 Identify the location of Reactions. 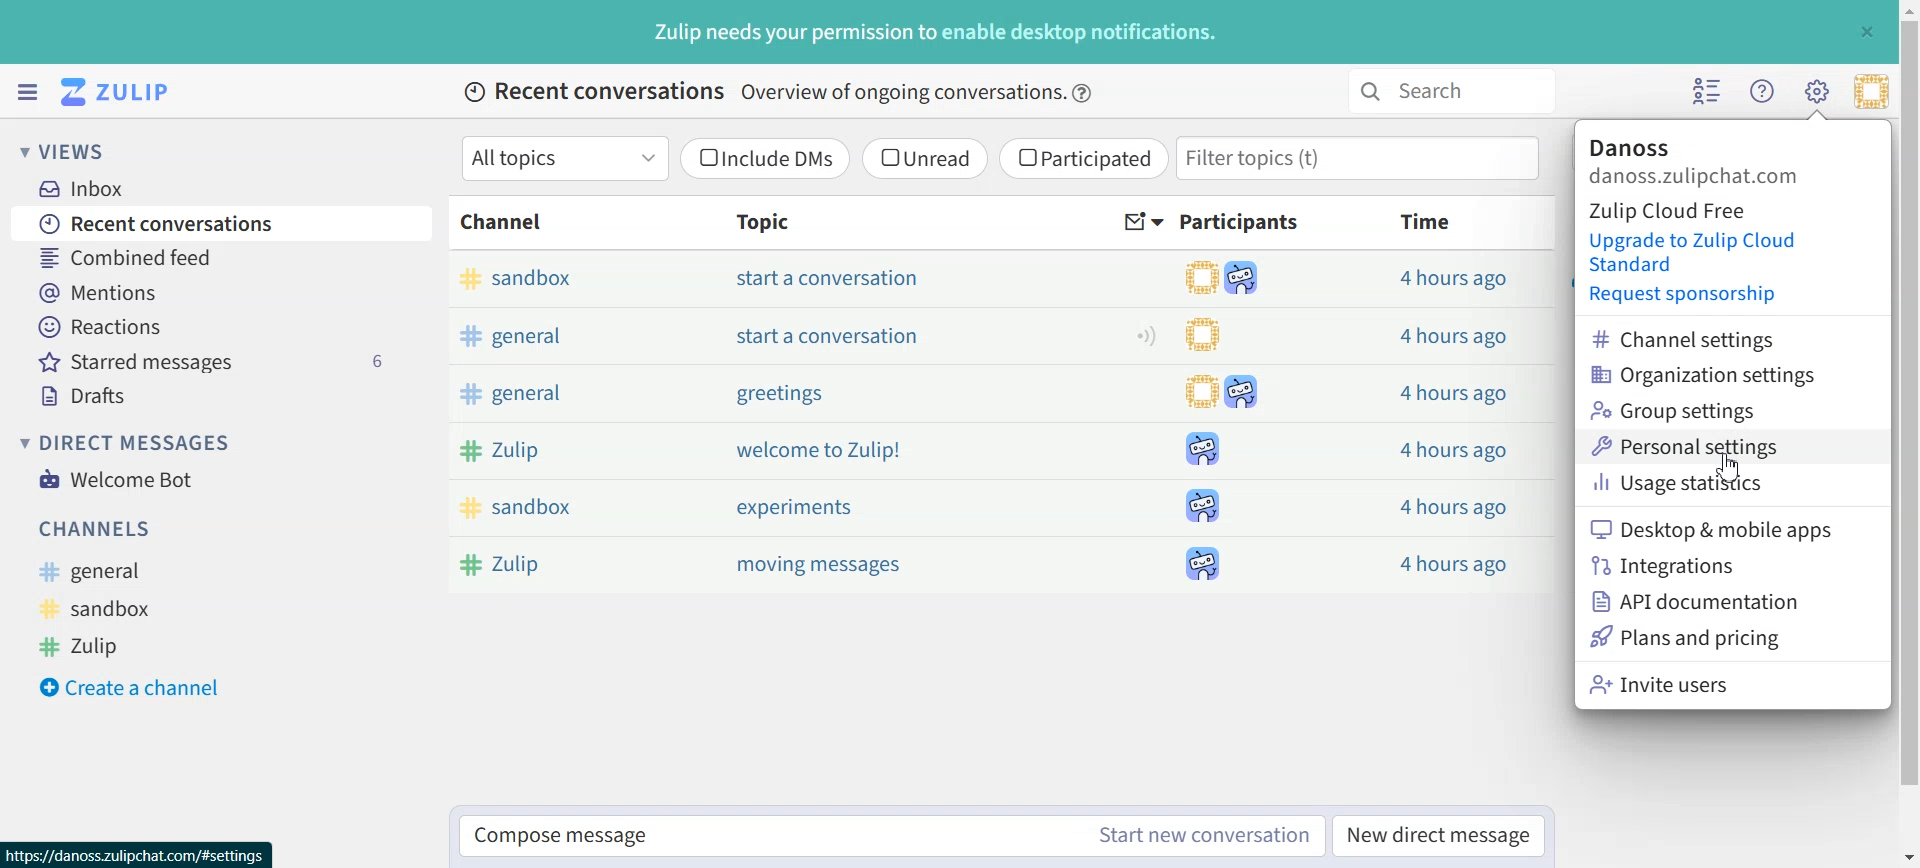
(223, 327).